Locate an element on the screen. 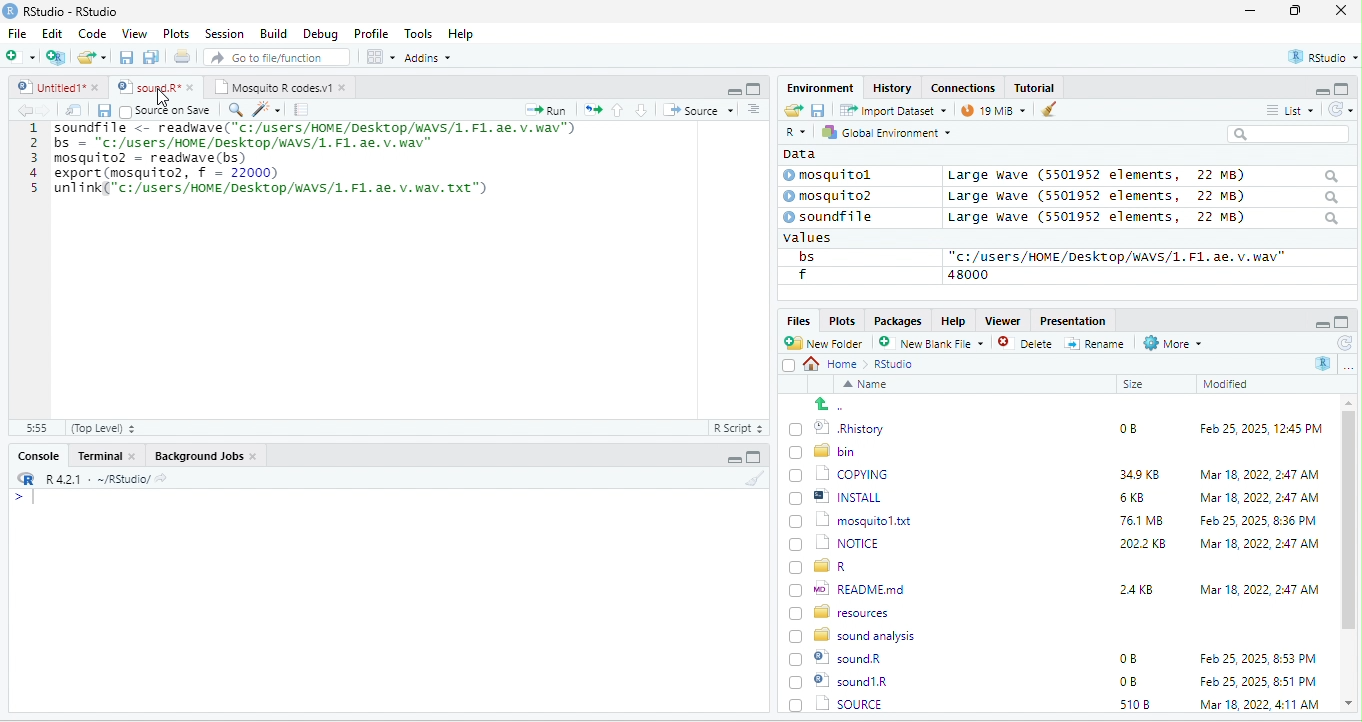 This screenshot has width=1362, height=722. rstudio is located at coordinates (1319, 58).